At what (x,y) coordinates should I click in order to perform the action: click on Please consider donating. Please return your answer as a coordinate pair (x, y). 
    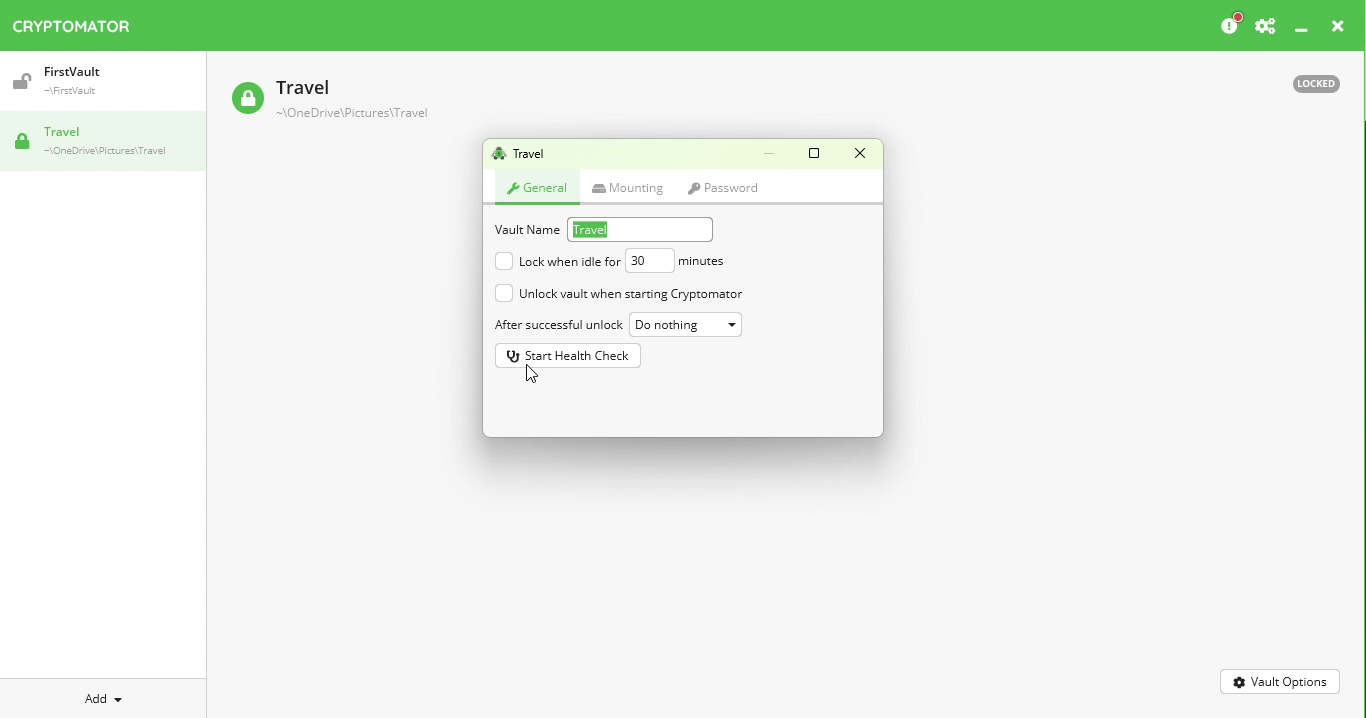
    Looking at the image, I should click on (1219, 26).